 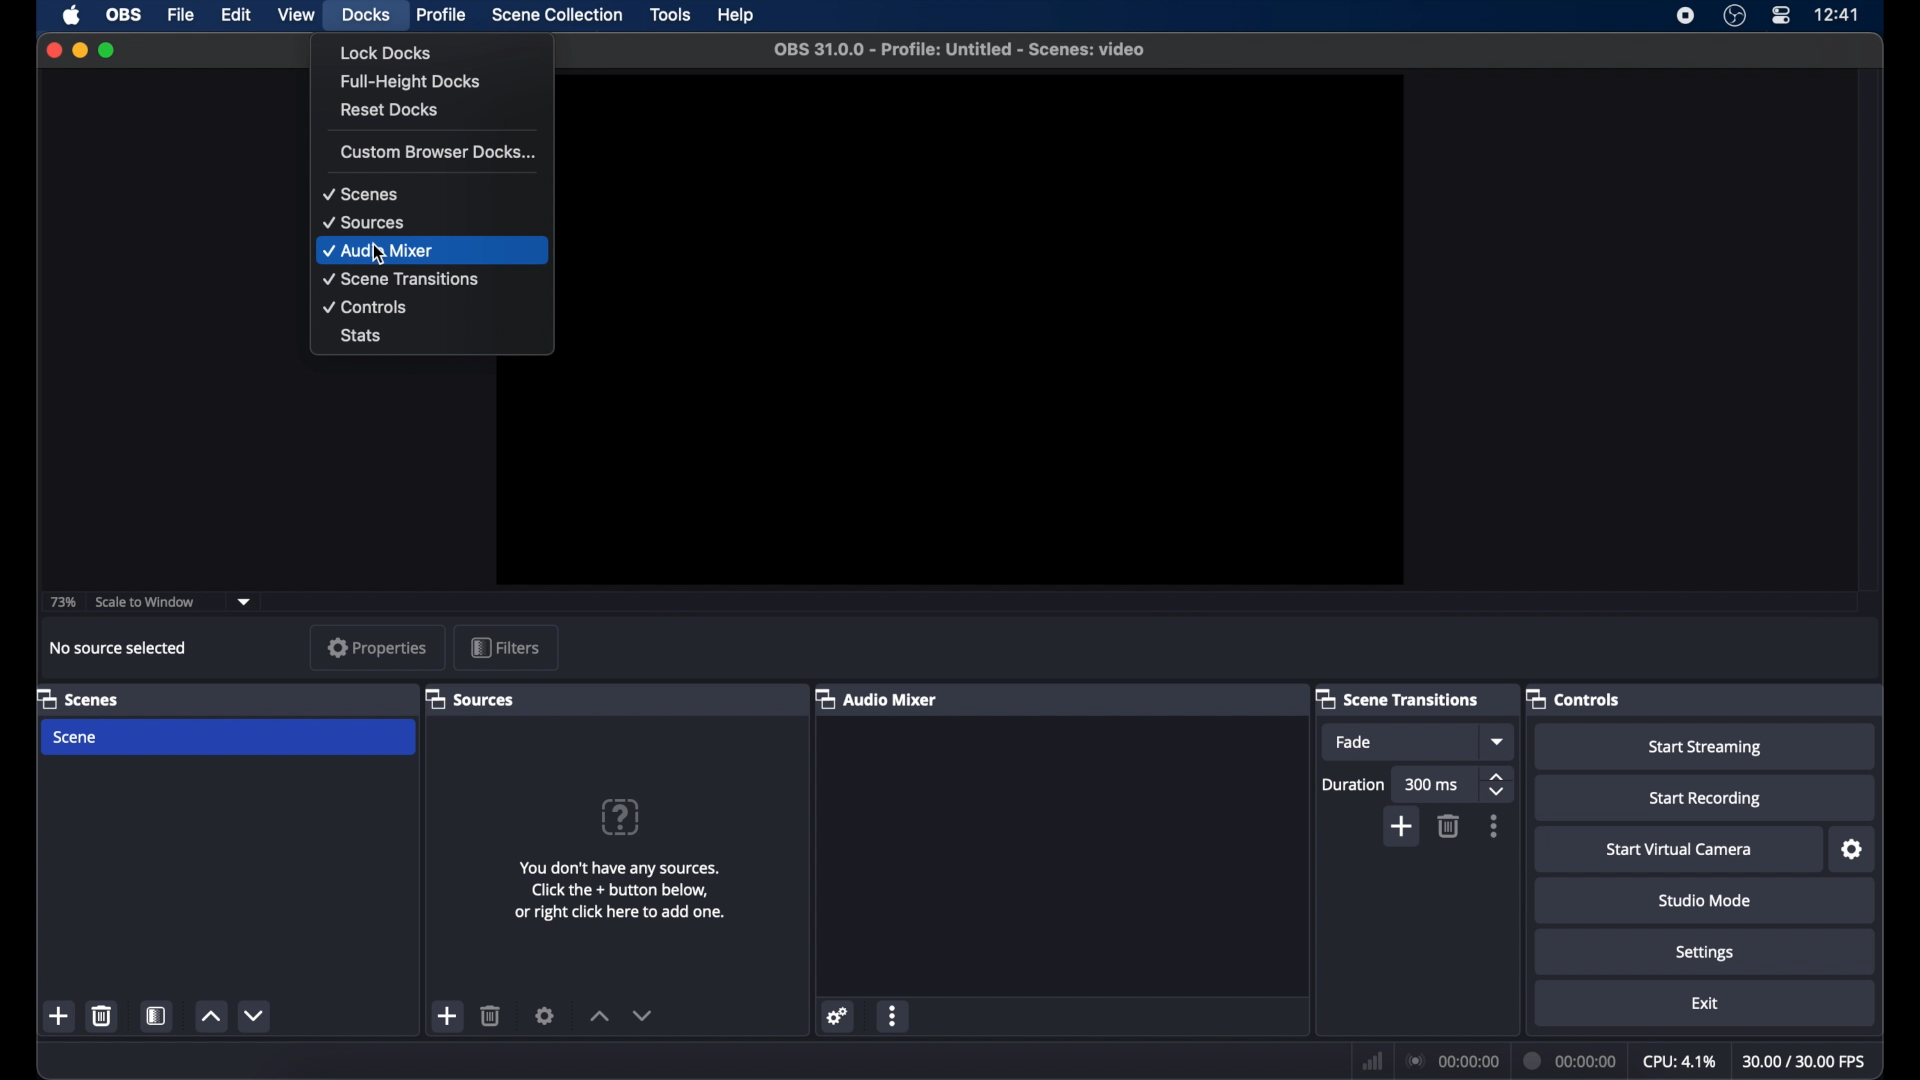 I want to click on maximize, so click(x=109, y=52).